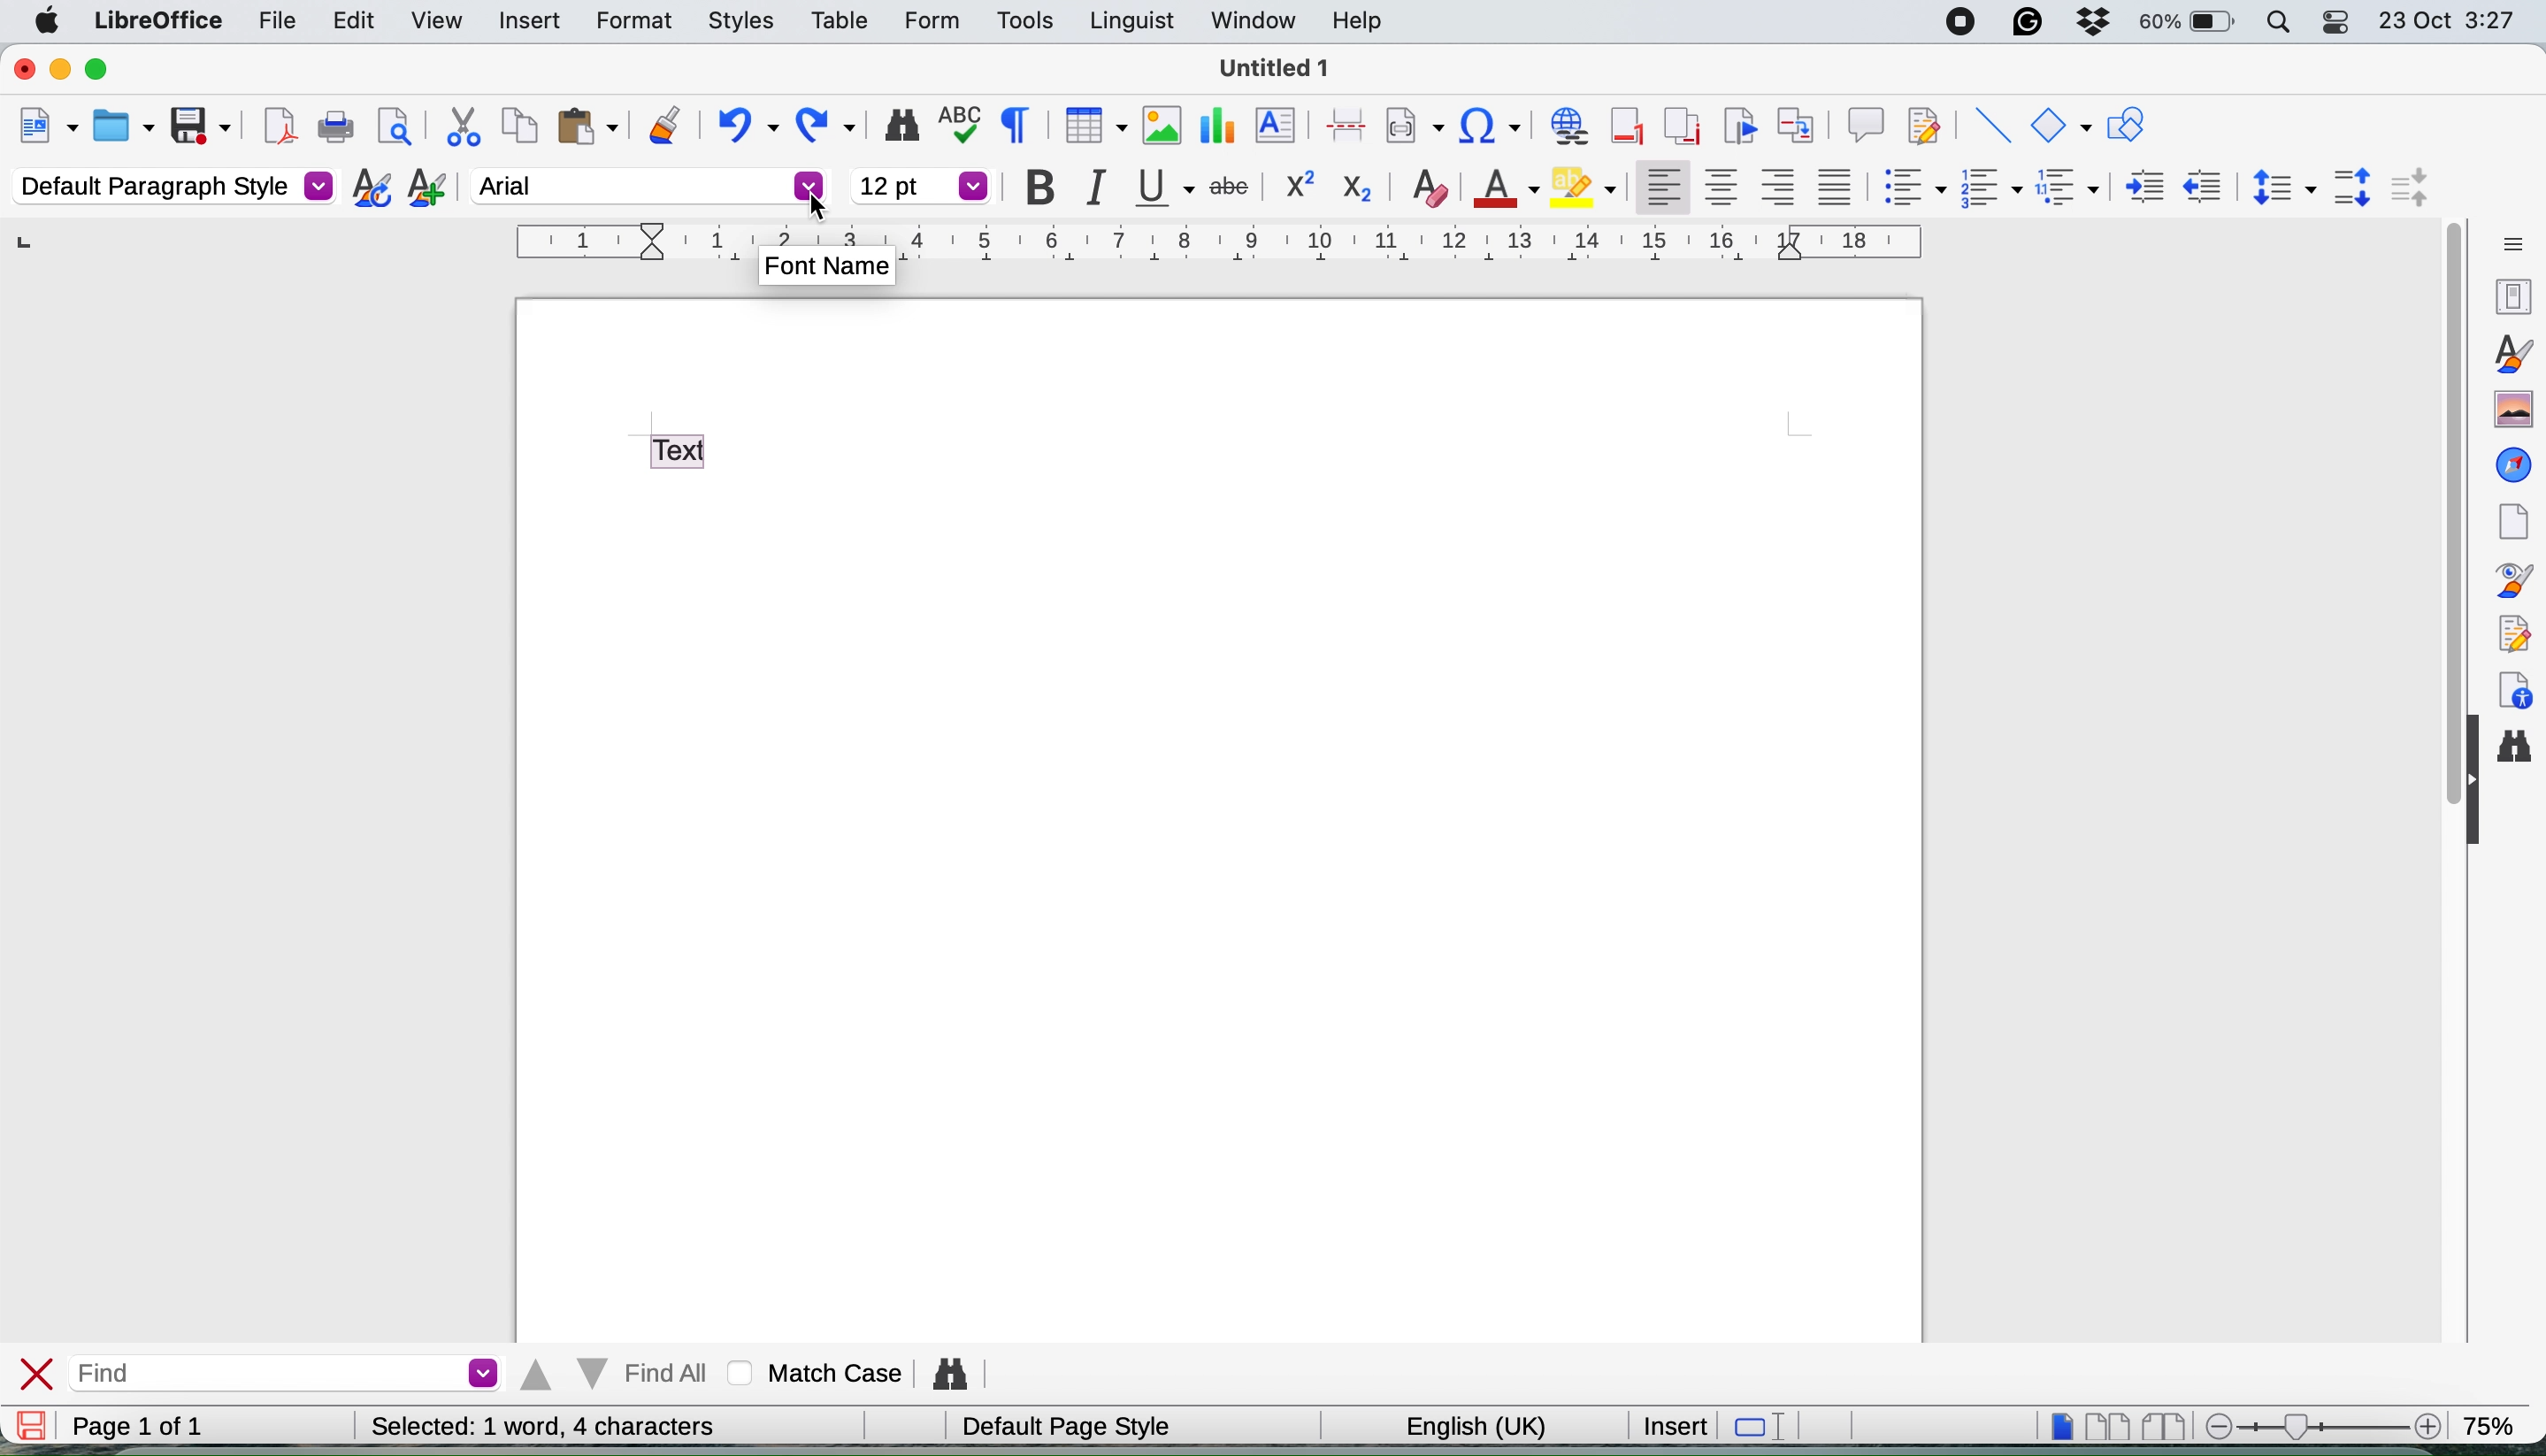 Image resolution: width=2546 pixels, height=1456 pixels. What do you see at coordinates (2515, 631) in the screenshot?
I see `manage changes` at bounding box center [2515, 631].